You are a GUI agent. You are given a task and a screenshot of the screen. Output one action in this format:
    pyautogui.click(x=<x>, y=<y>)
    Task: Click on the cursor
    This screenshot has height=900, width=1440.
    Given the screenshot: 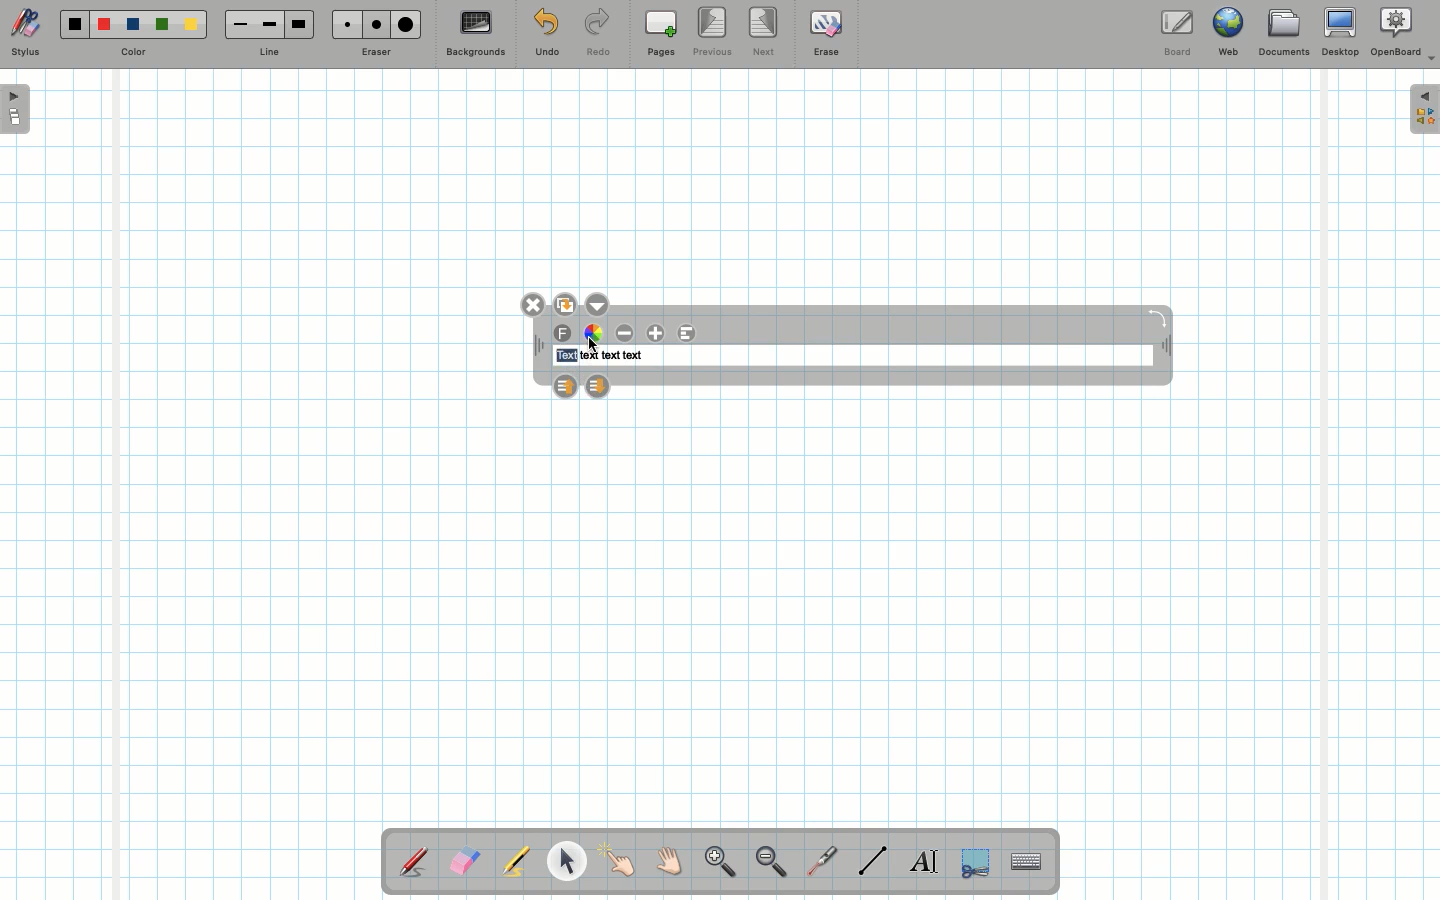 What is the action you would take?
    pyautogui.click(x=593, y=343)
    